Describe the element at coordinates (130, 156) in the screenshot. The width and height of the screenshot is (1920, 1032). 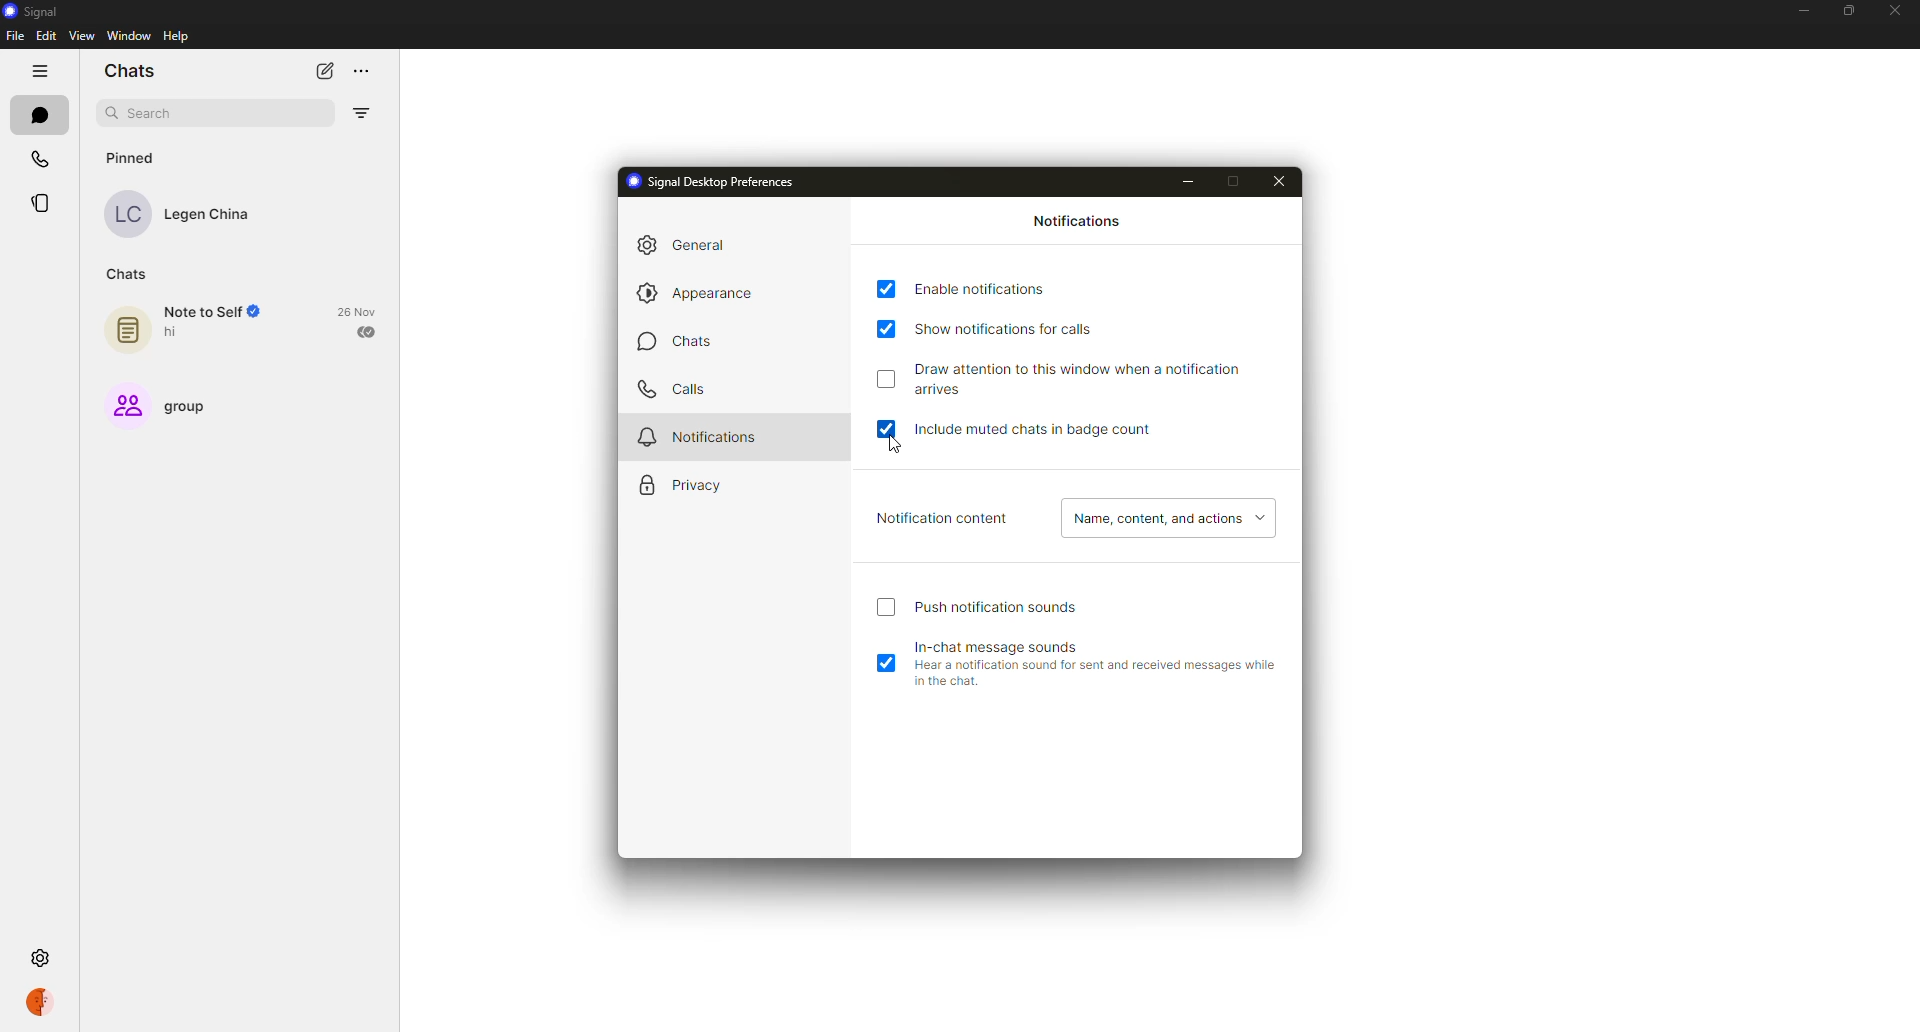
I see `pinned` at that location.